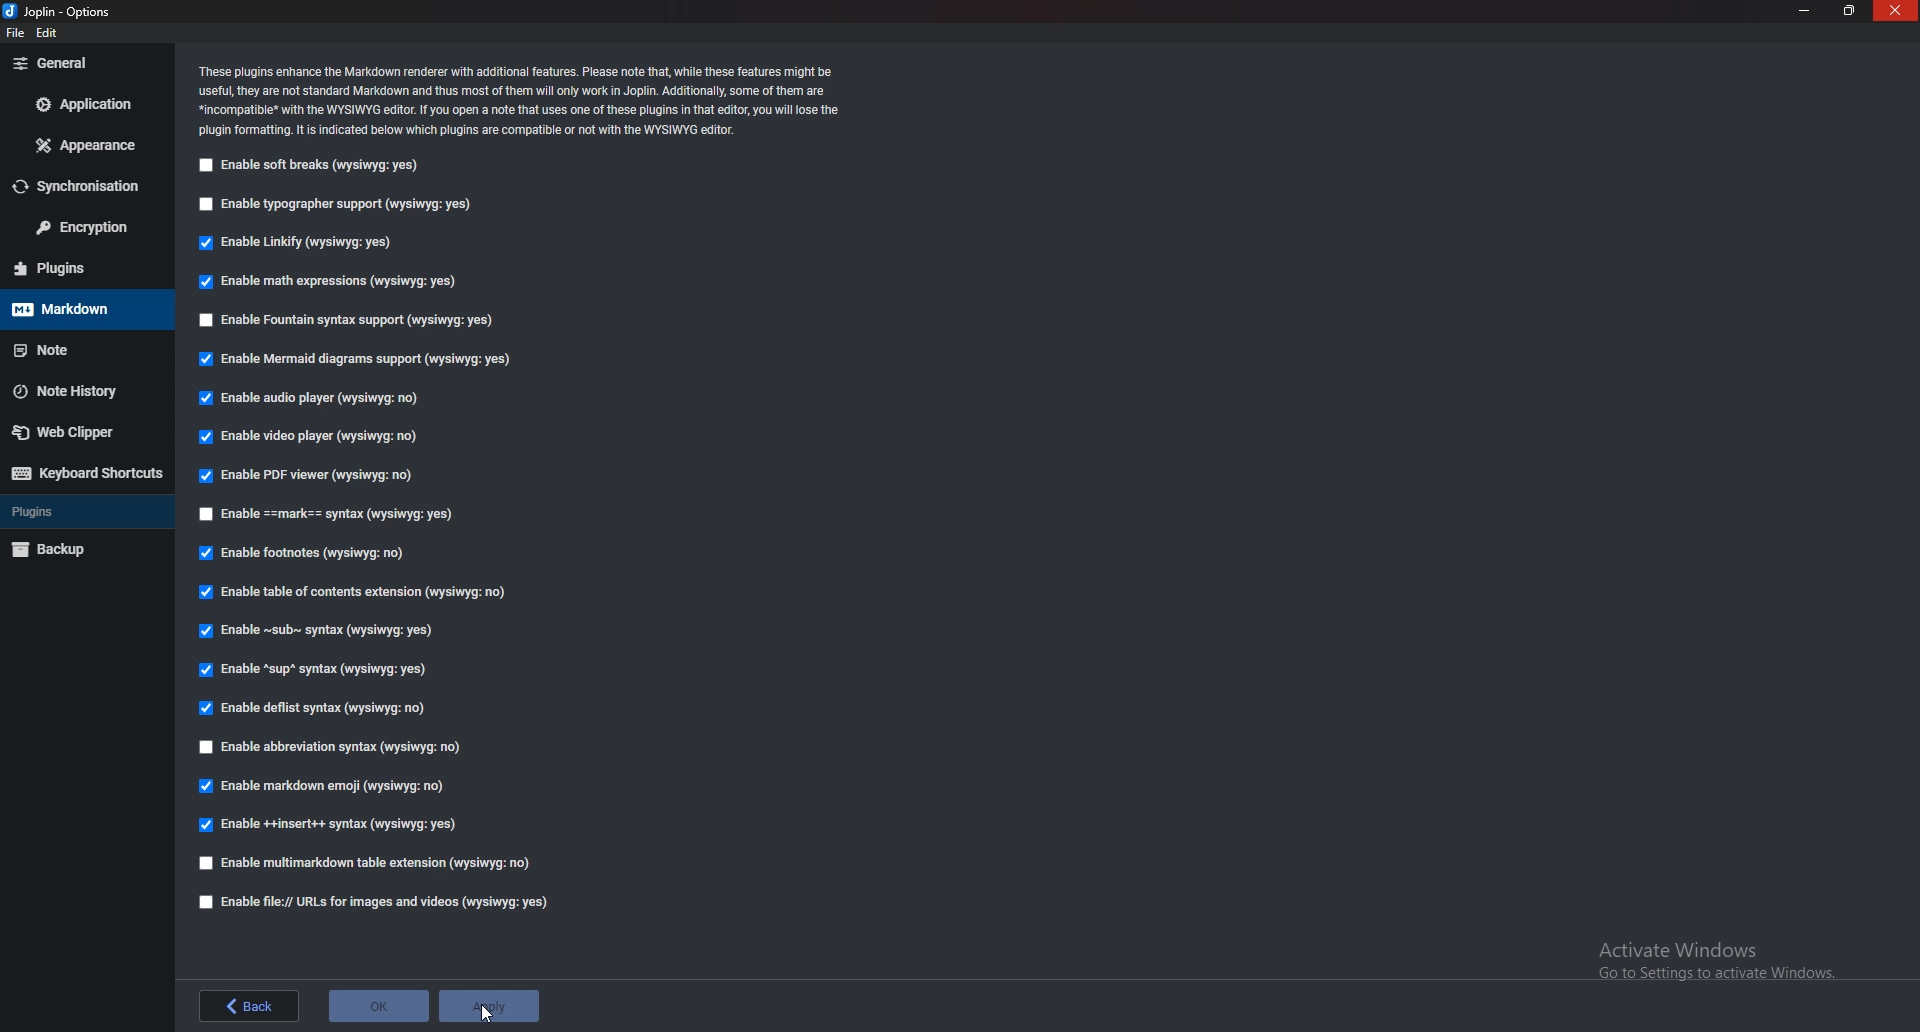 The image size is (1920, 1032). I want to click on Enable math expressions, so click(330, 285).